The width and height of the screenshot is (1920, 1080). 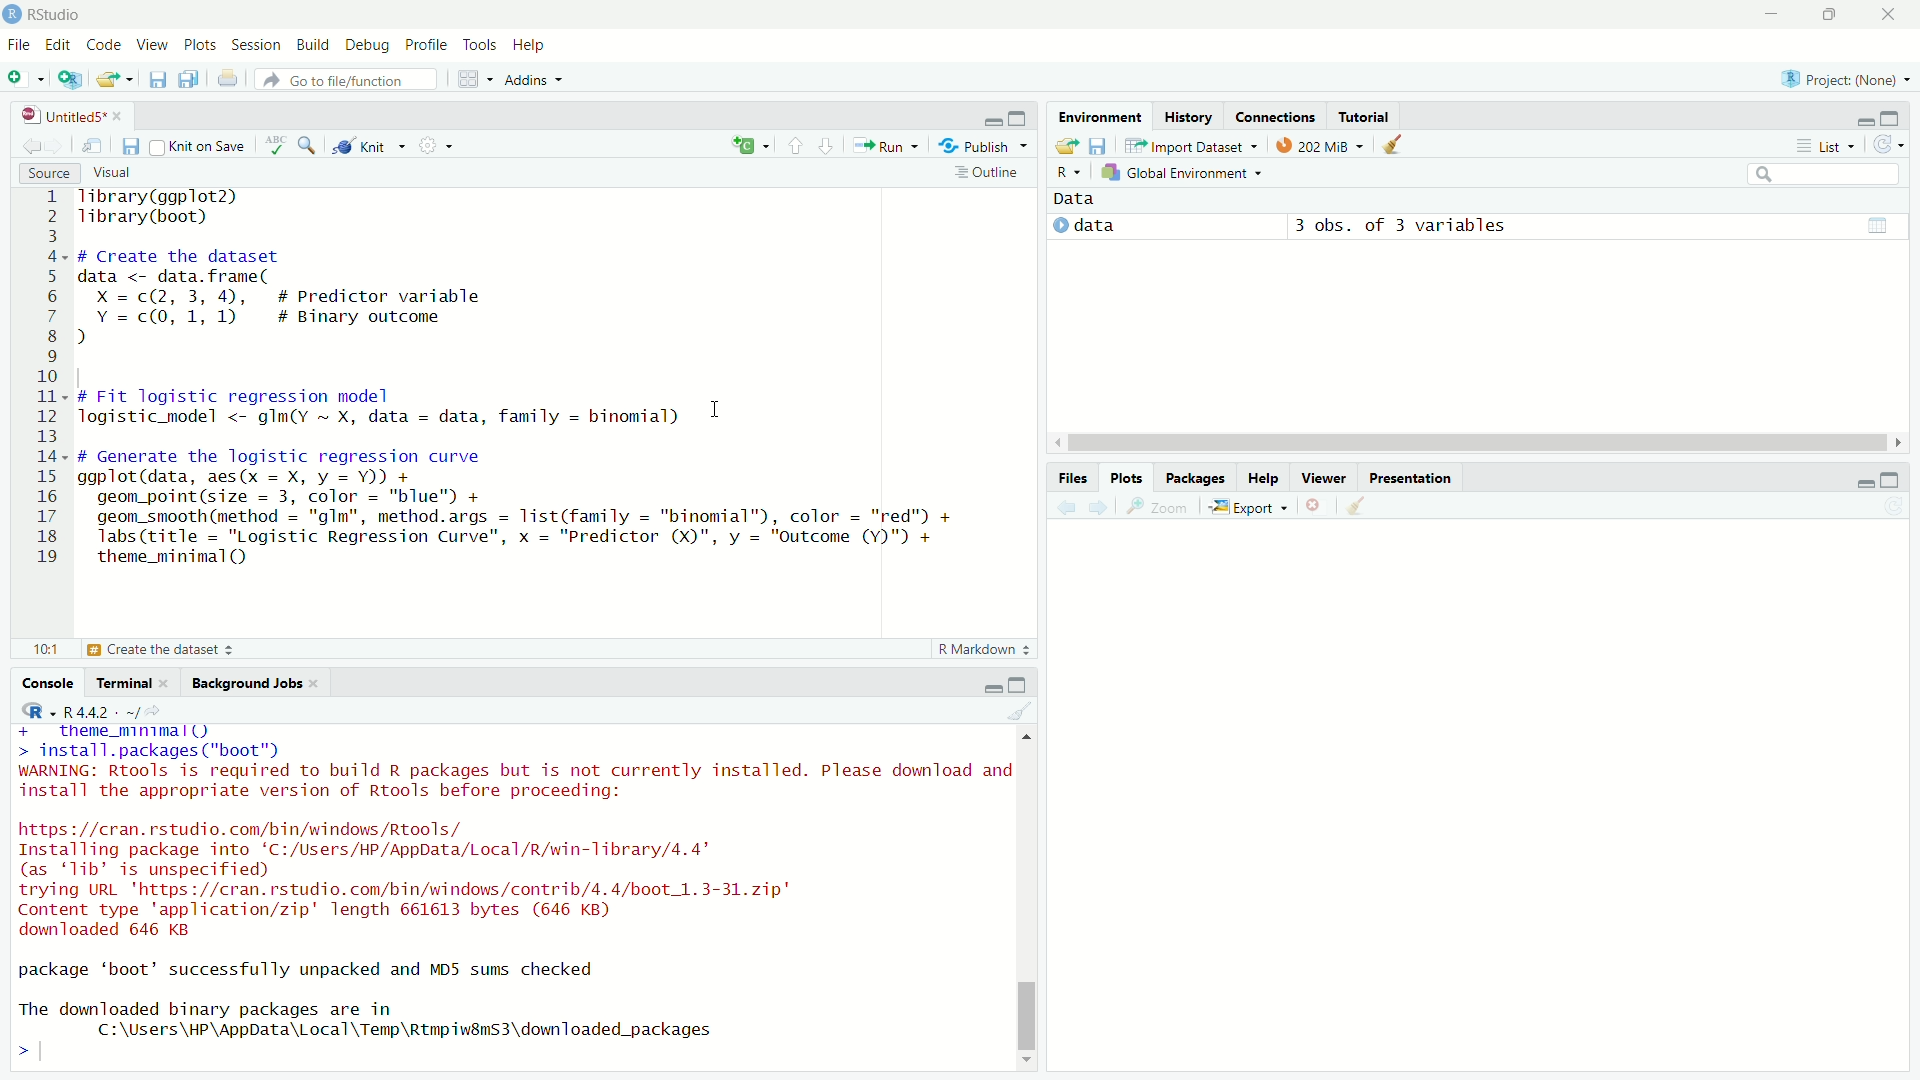 What do you see at coordinates (163, 683) in the screenshot?
I see `close` at bounding box center [163, 683].